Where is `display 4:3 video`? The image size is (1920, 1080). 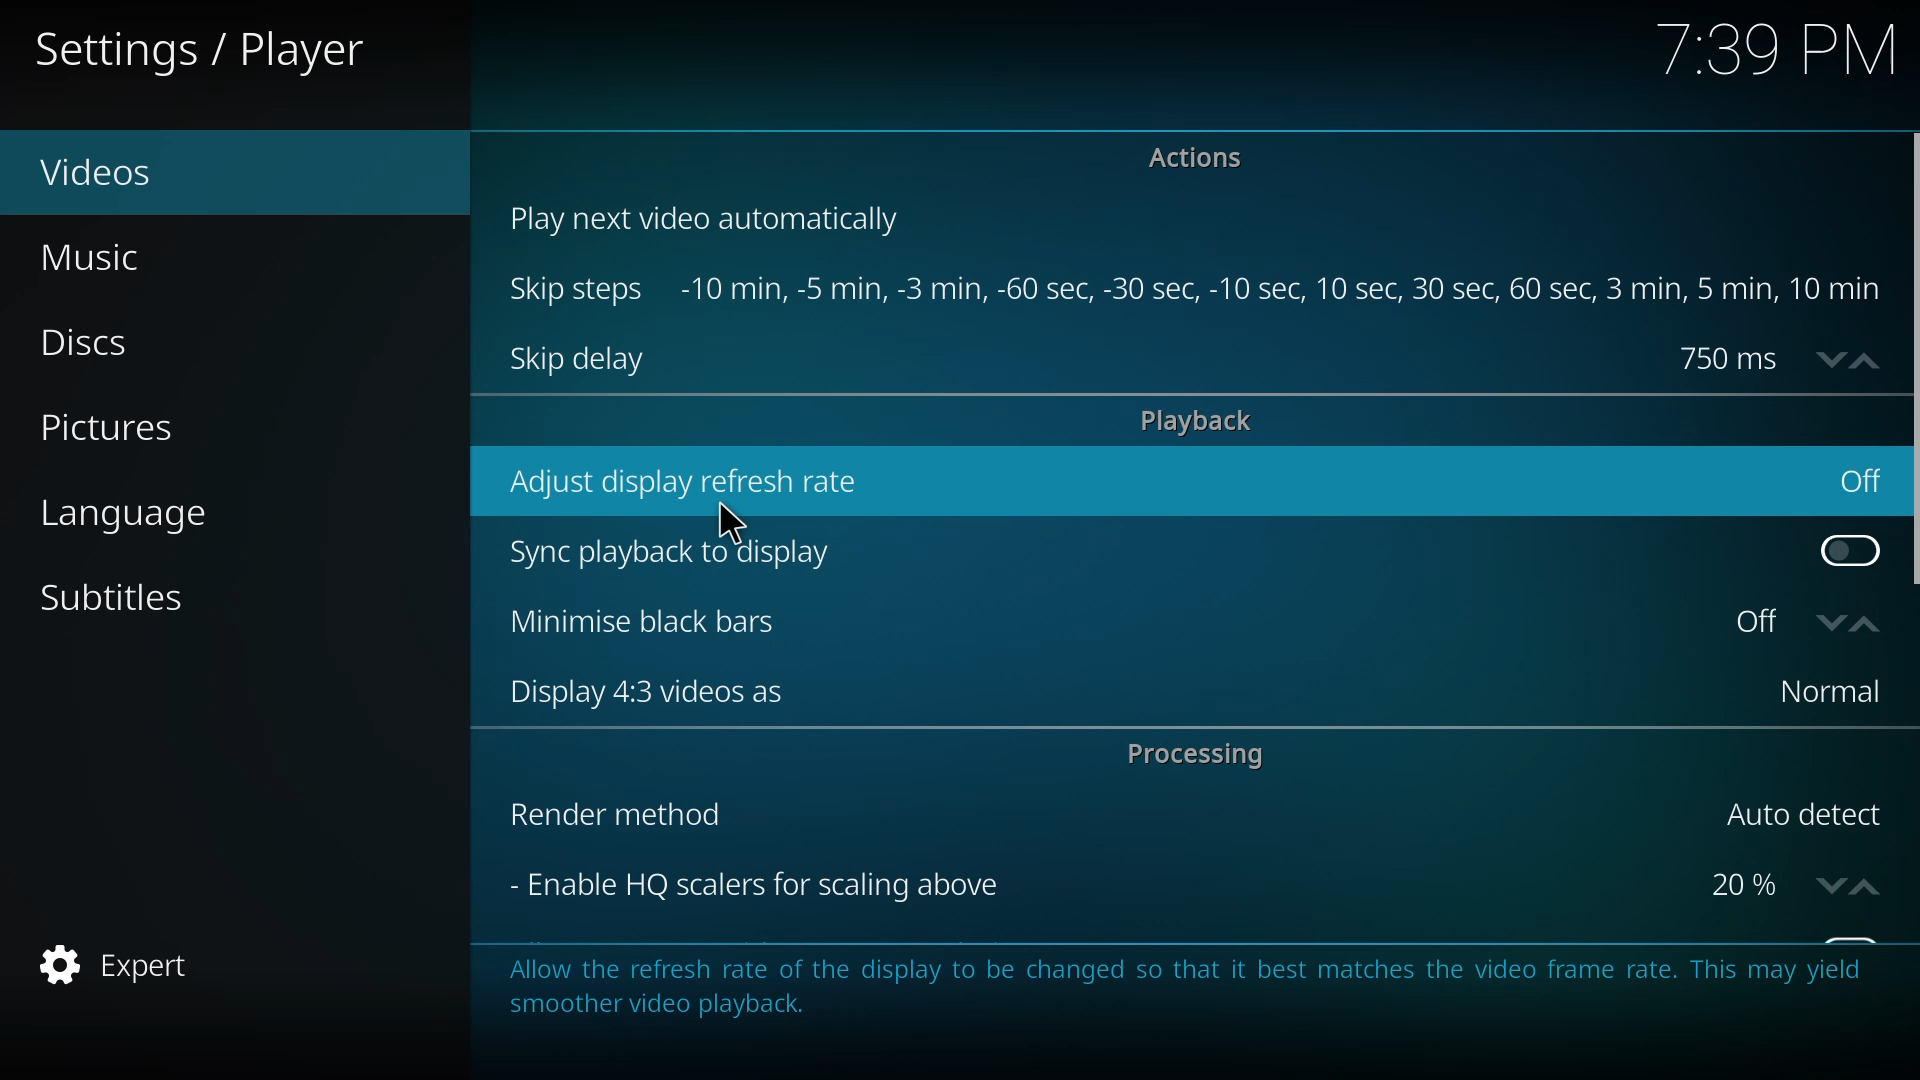 display 4:3 video is located at coordinates (632, 691).